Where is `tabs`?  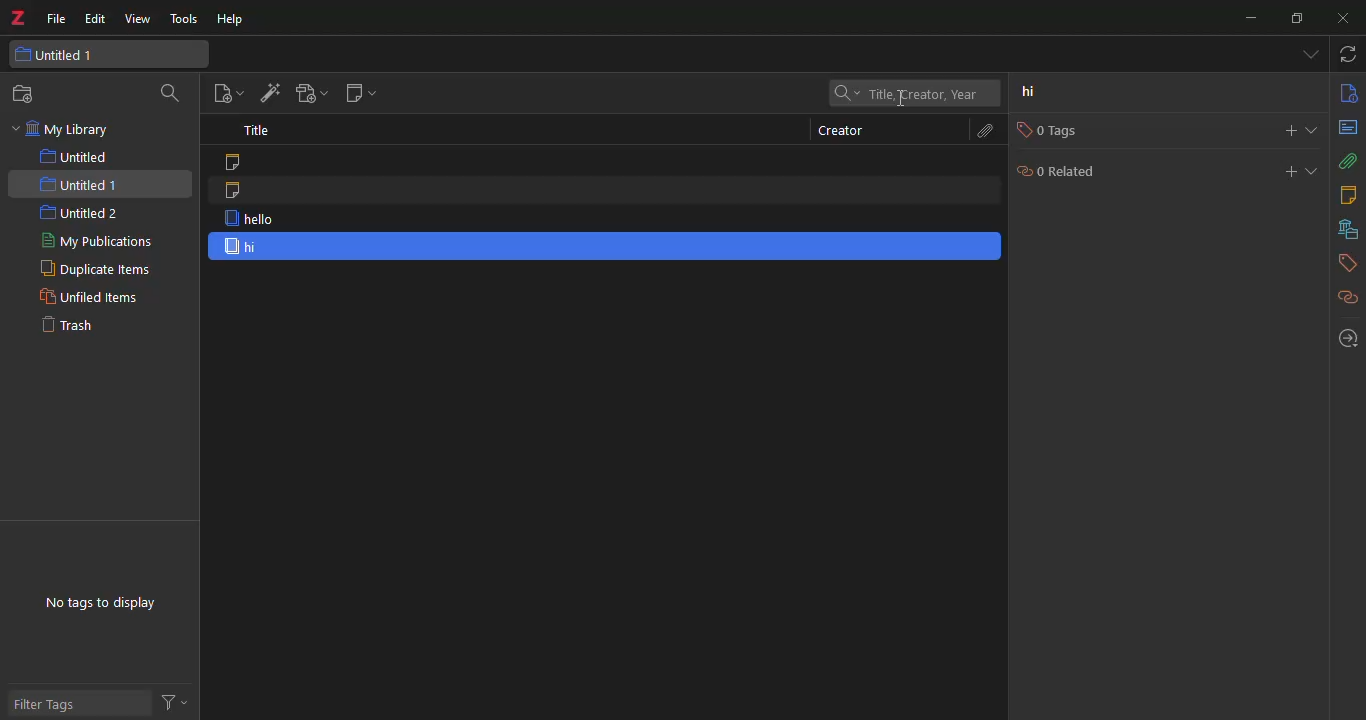
tabs is located at coordinates (1309, 55).